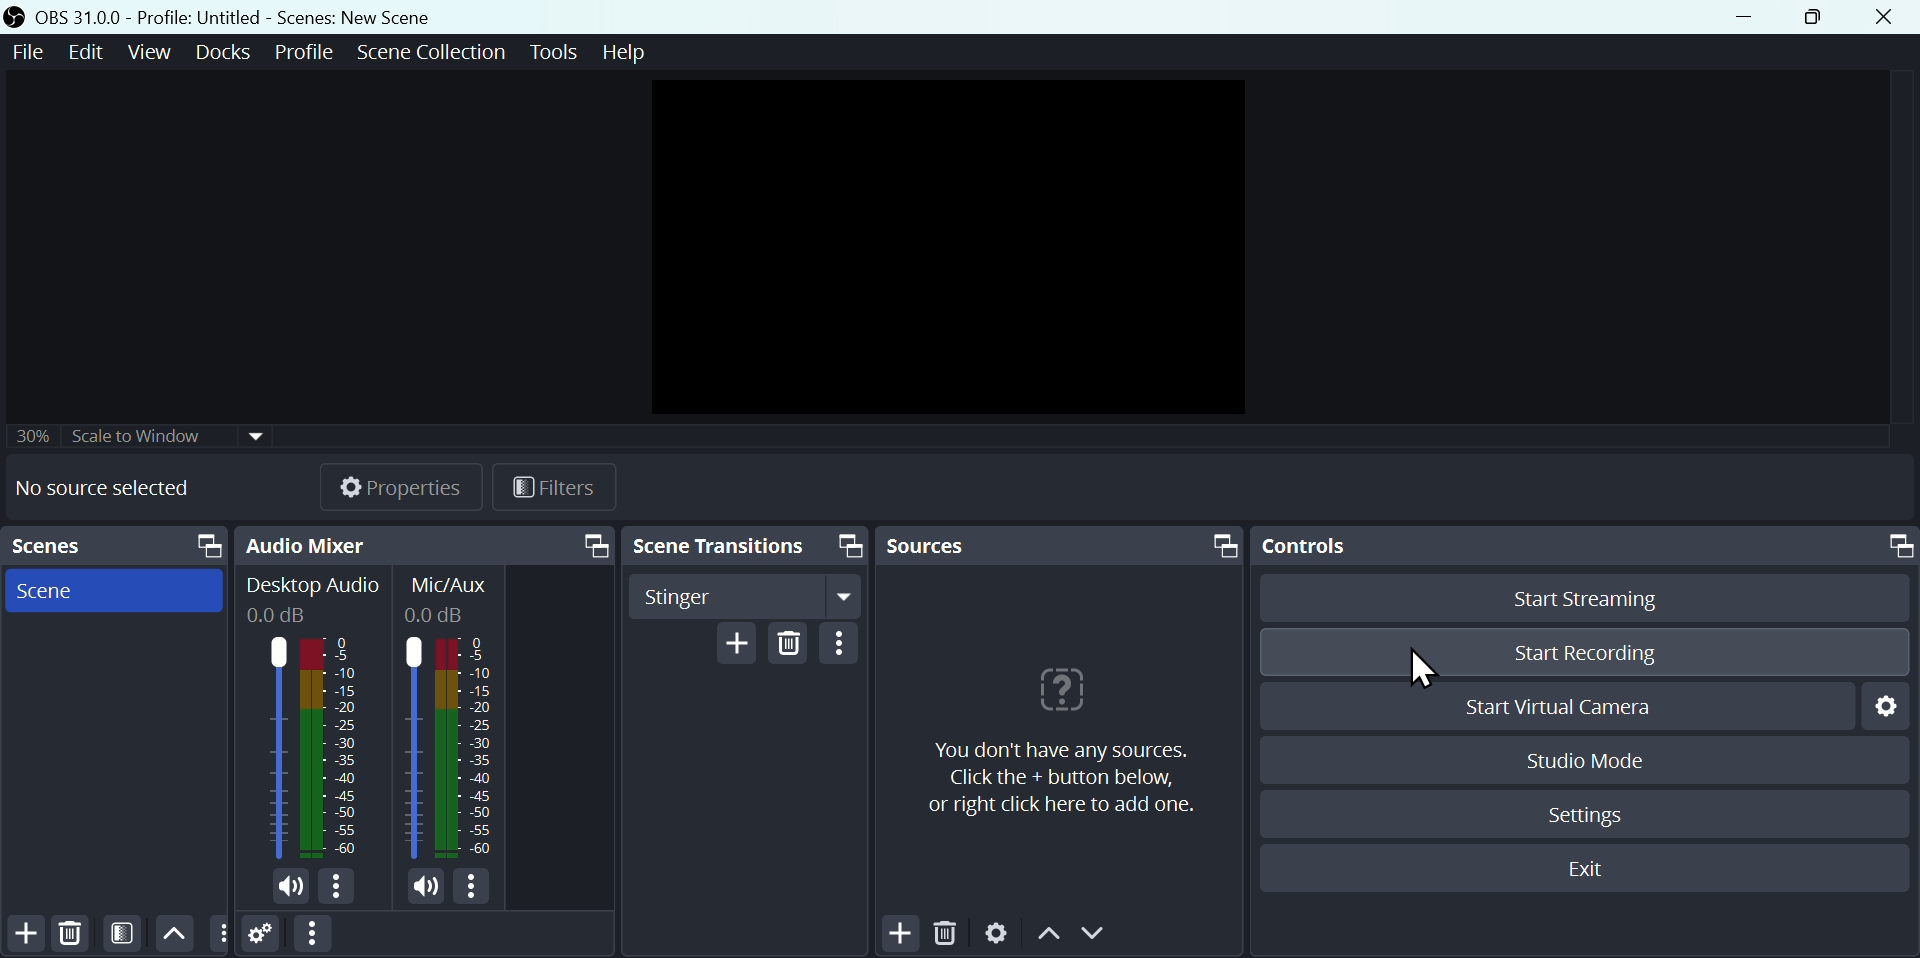  I want to click on No source selected, so click(116, 488).